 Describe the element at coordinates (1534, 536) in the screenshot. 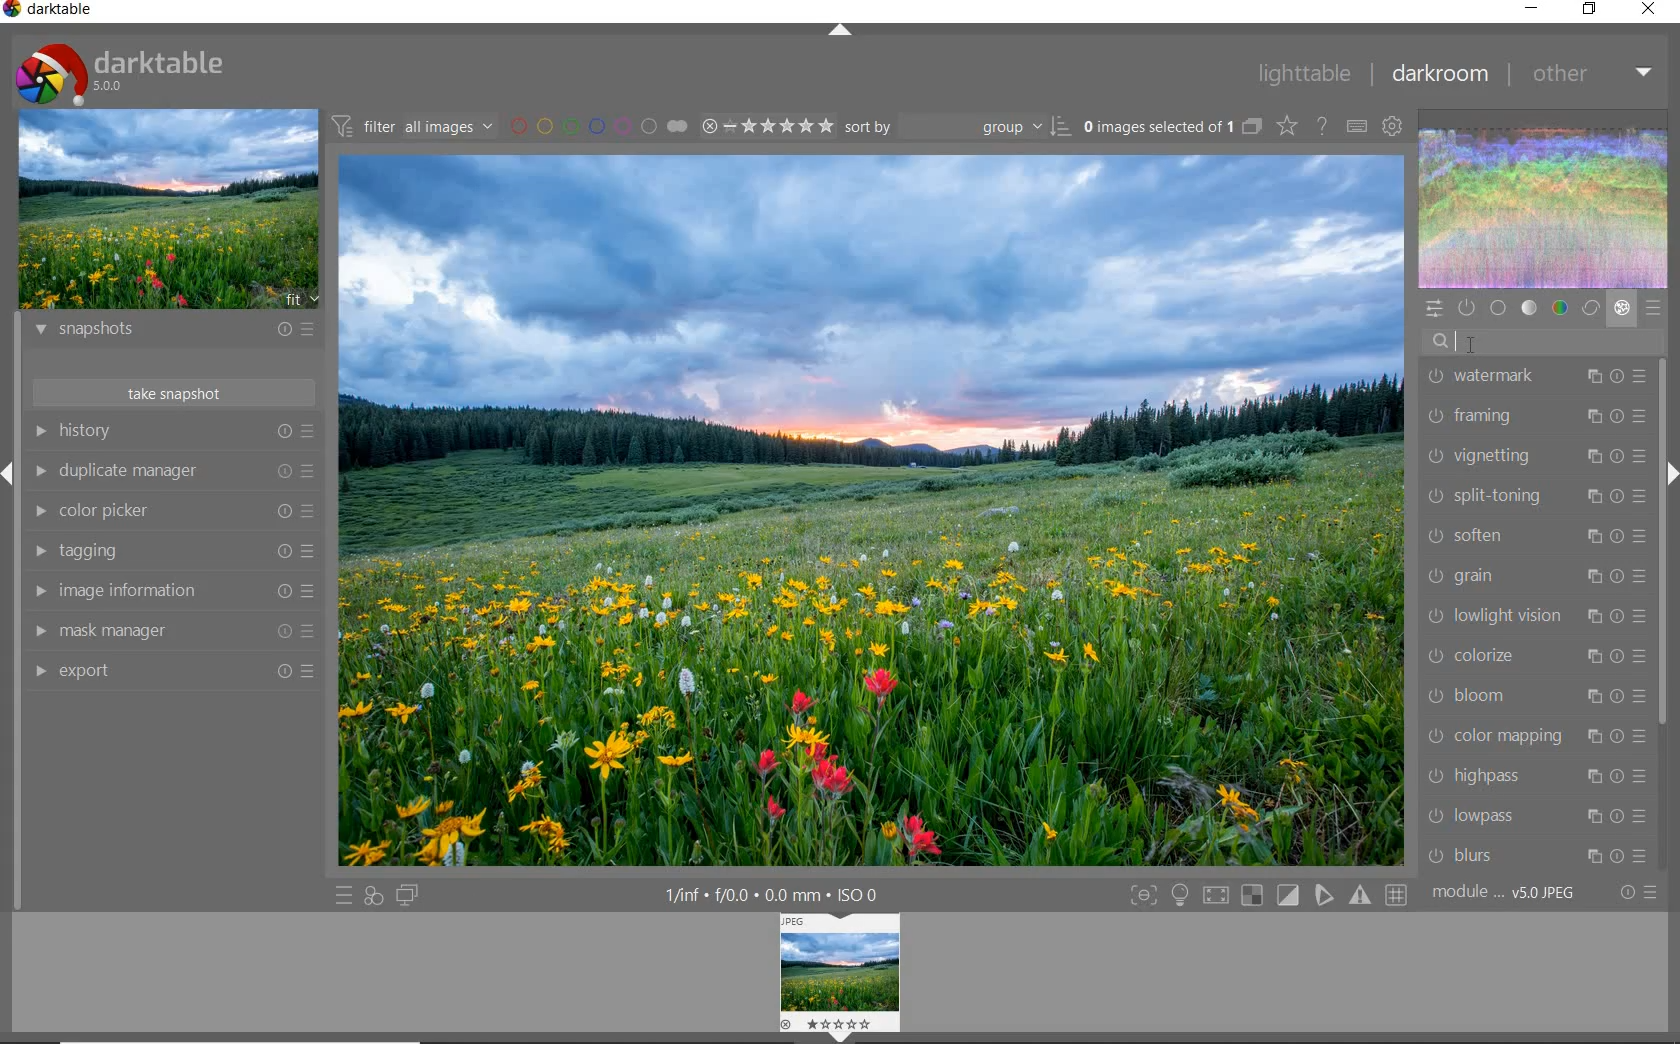

I see `soften` at that location.